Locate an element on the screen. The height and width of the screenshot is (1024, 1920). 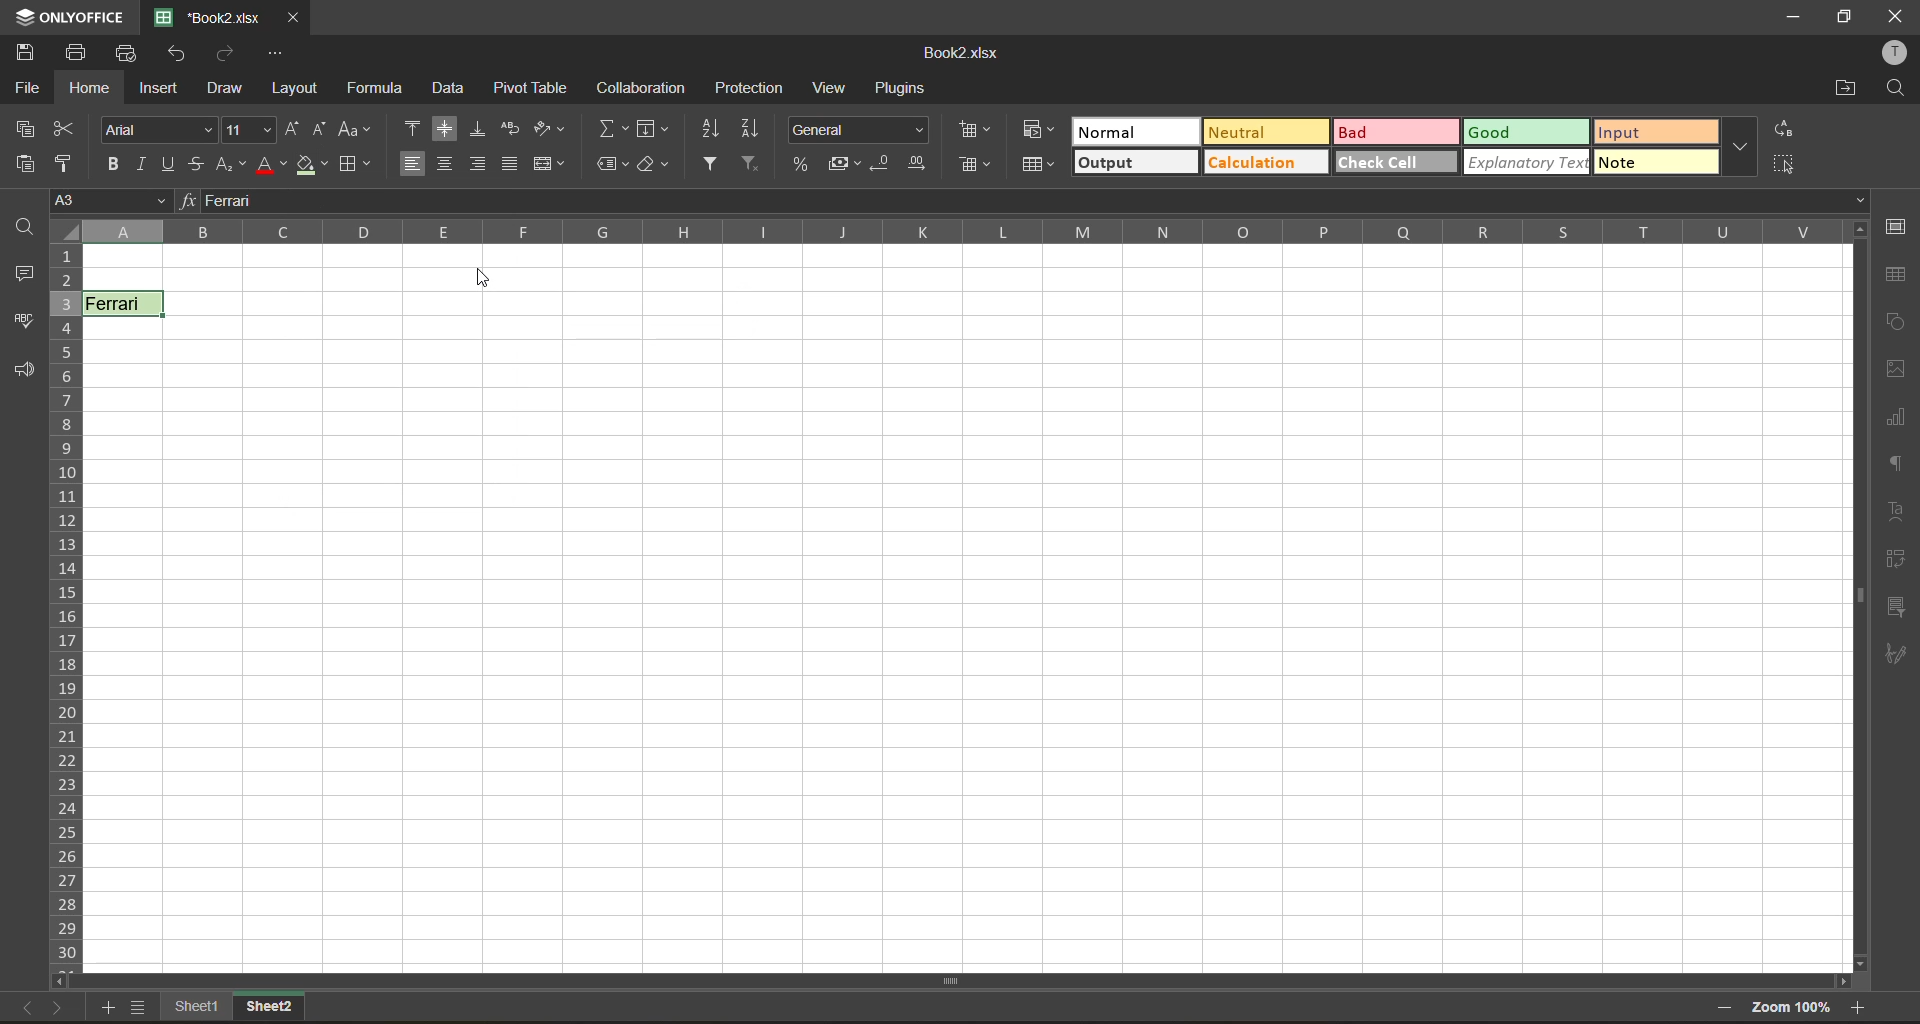
Ferrari is located at coordinates (124, 303).